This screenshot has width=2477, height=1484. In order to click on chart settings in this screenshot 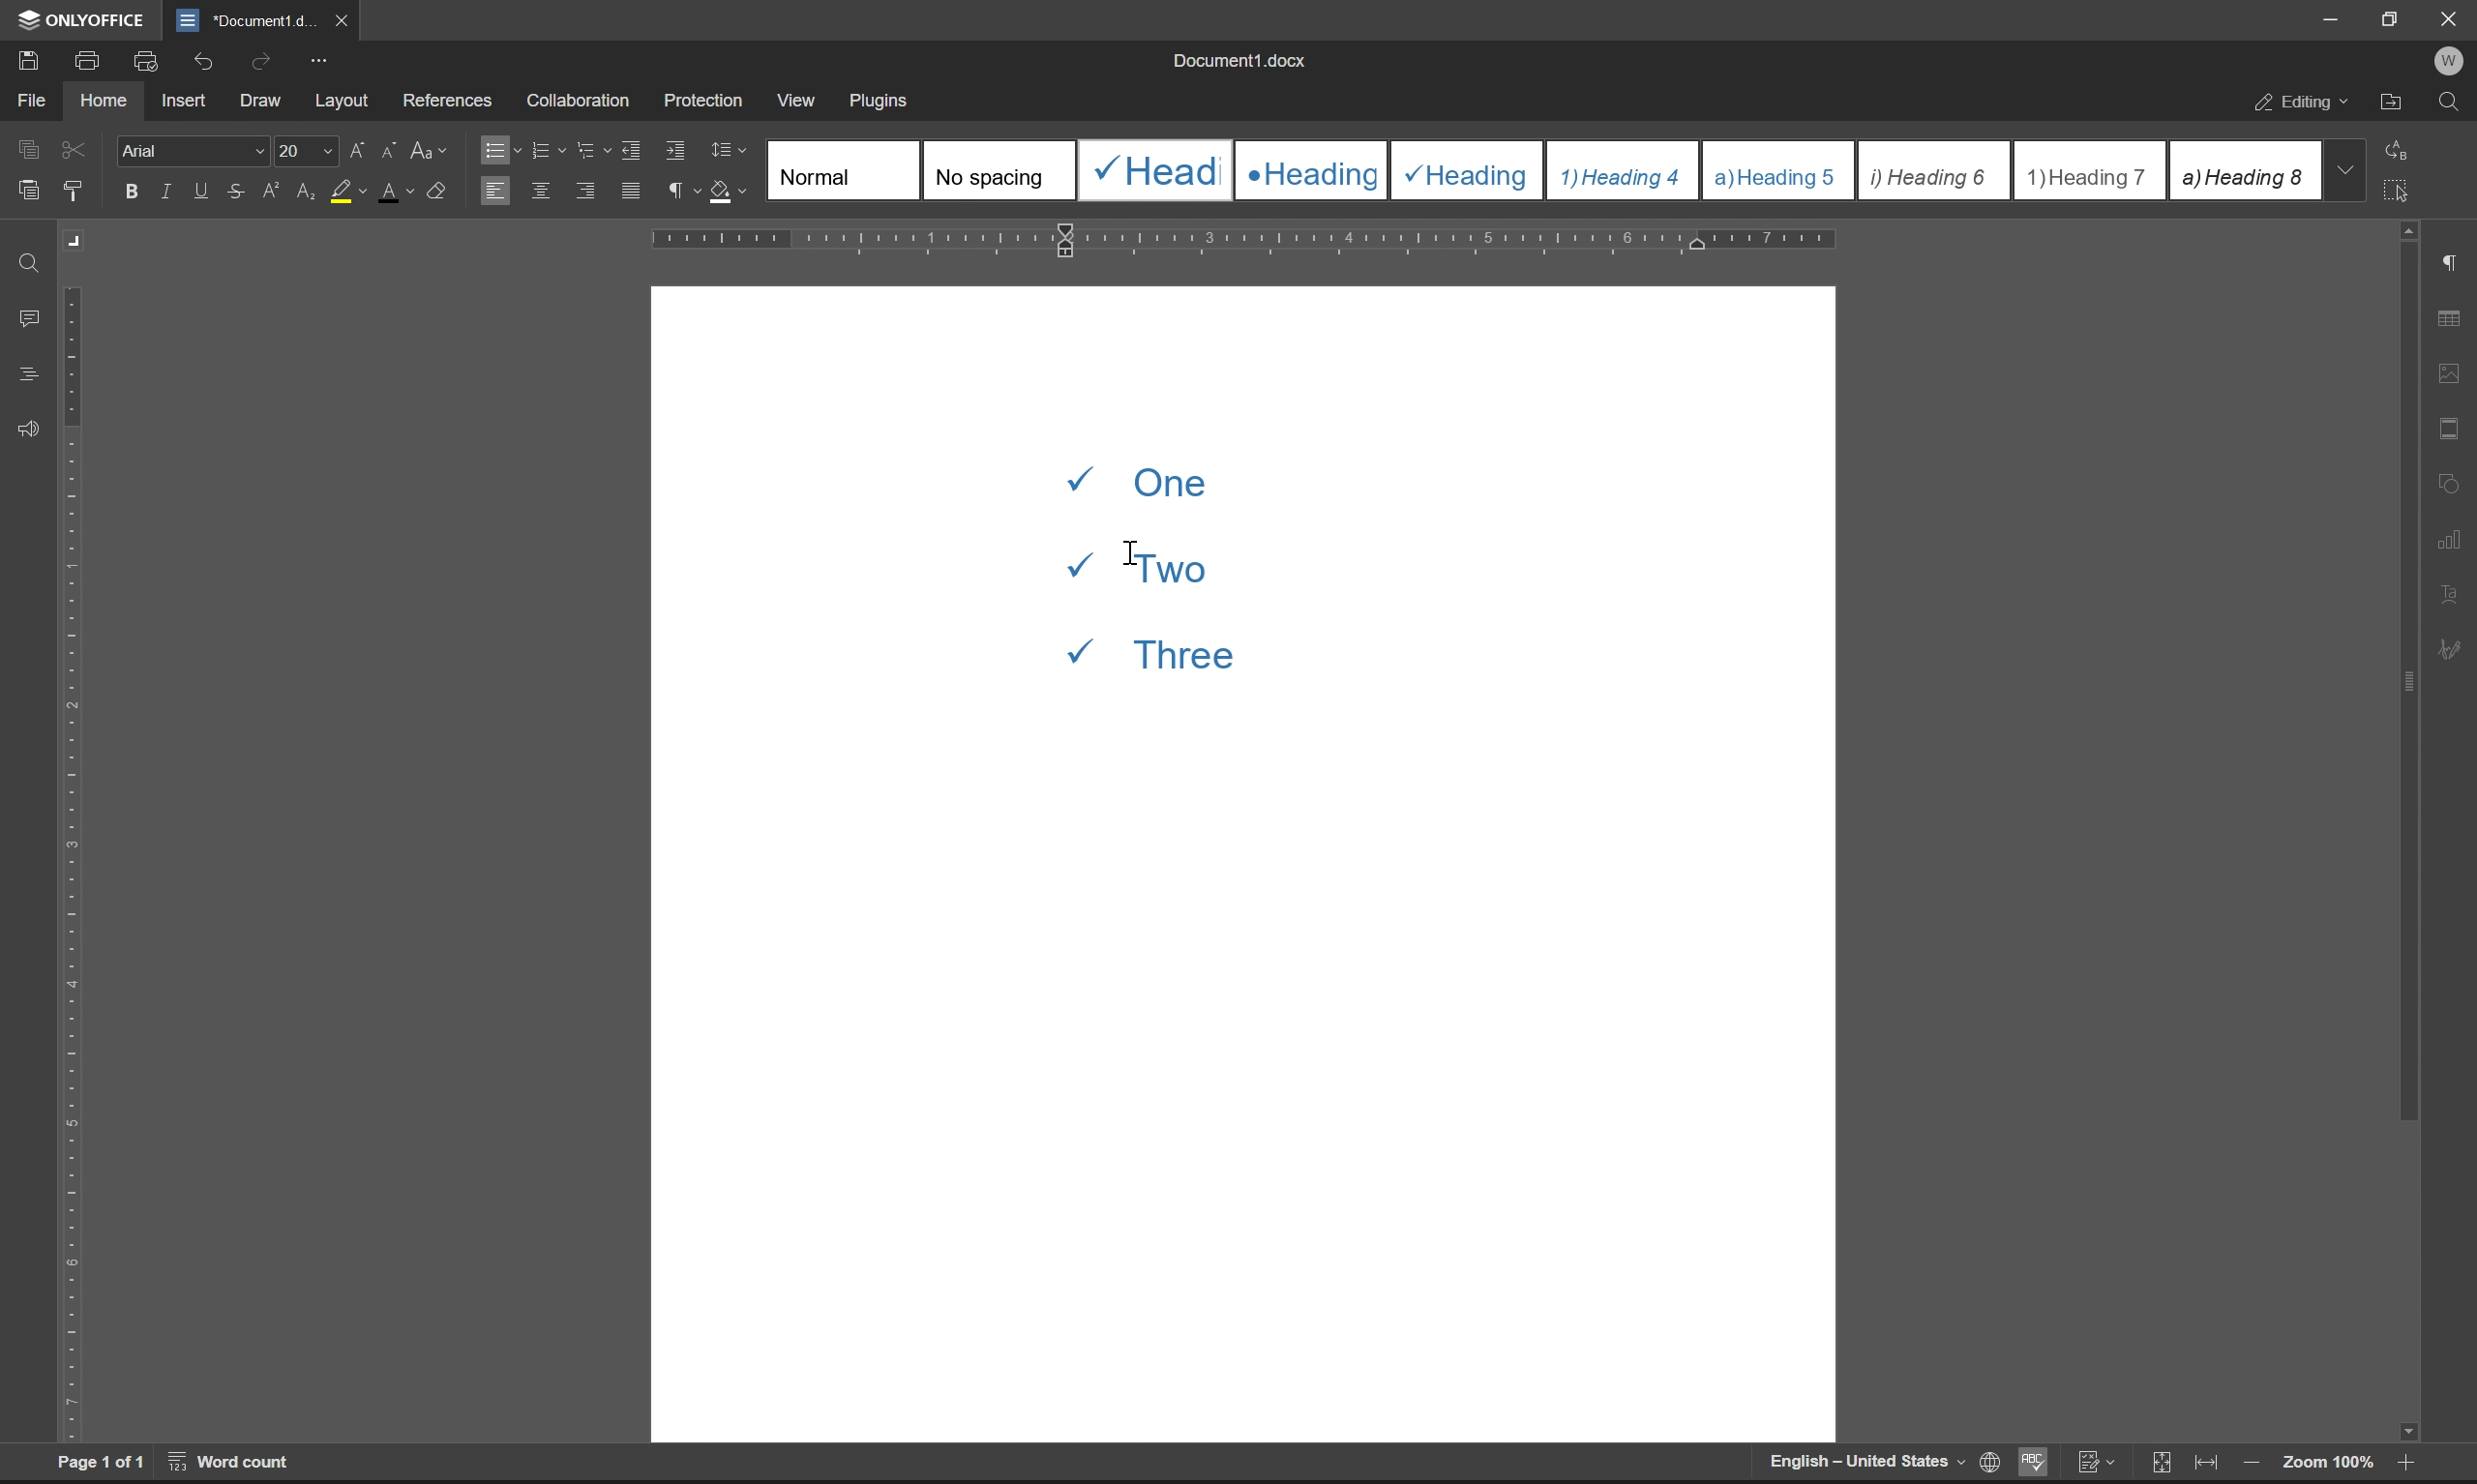, I will do `click(2451, 534)`.